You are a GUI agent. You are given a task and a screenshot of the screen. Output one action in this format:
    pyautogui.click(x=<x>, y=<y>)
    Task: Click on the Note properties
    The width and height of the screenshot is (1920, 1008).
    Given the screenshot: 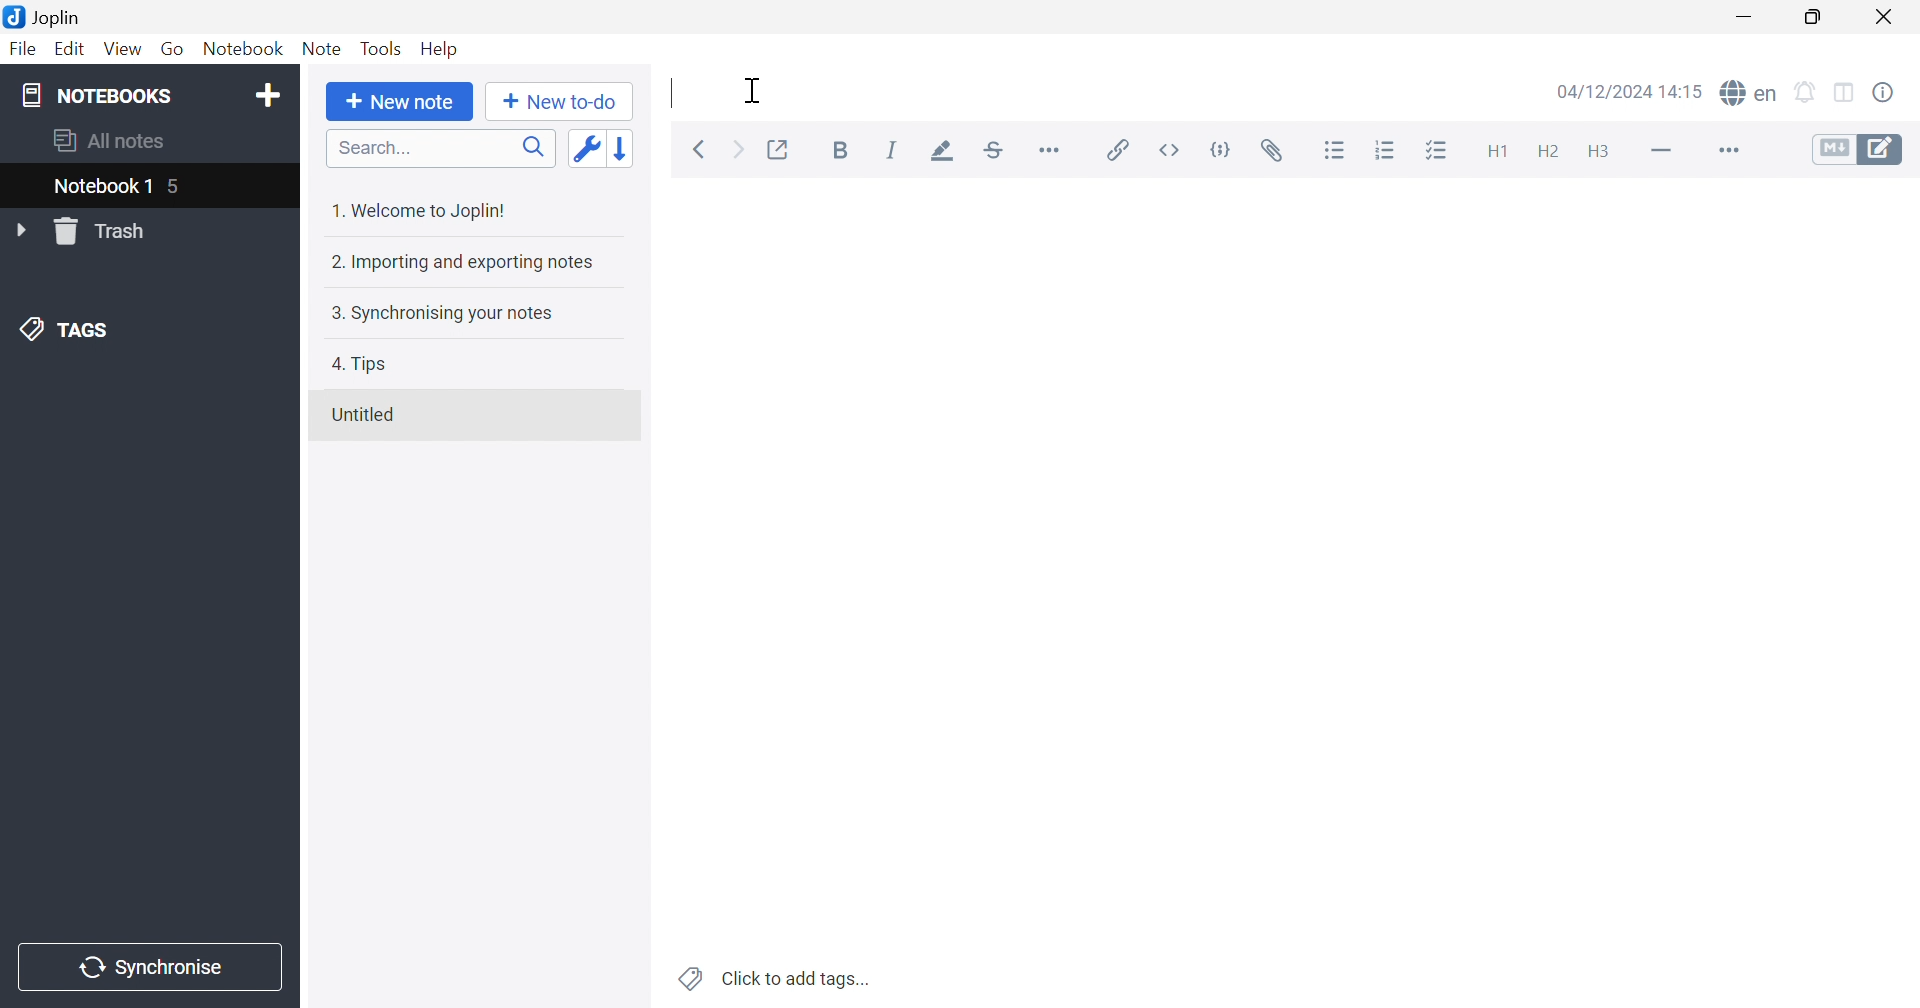 What is the action you would take?
    pyautogui.click(x=1883, y=93)
    